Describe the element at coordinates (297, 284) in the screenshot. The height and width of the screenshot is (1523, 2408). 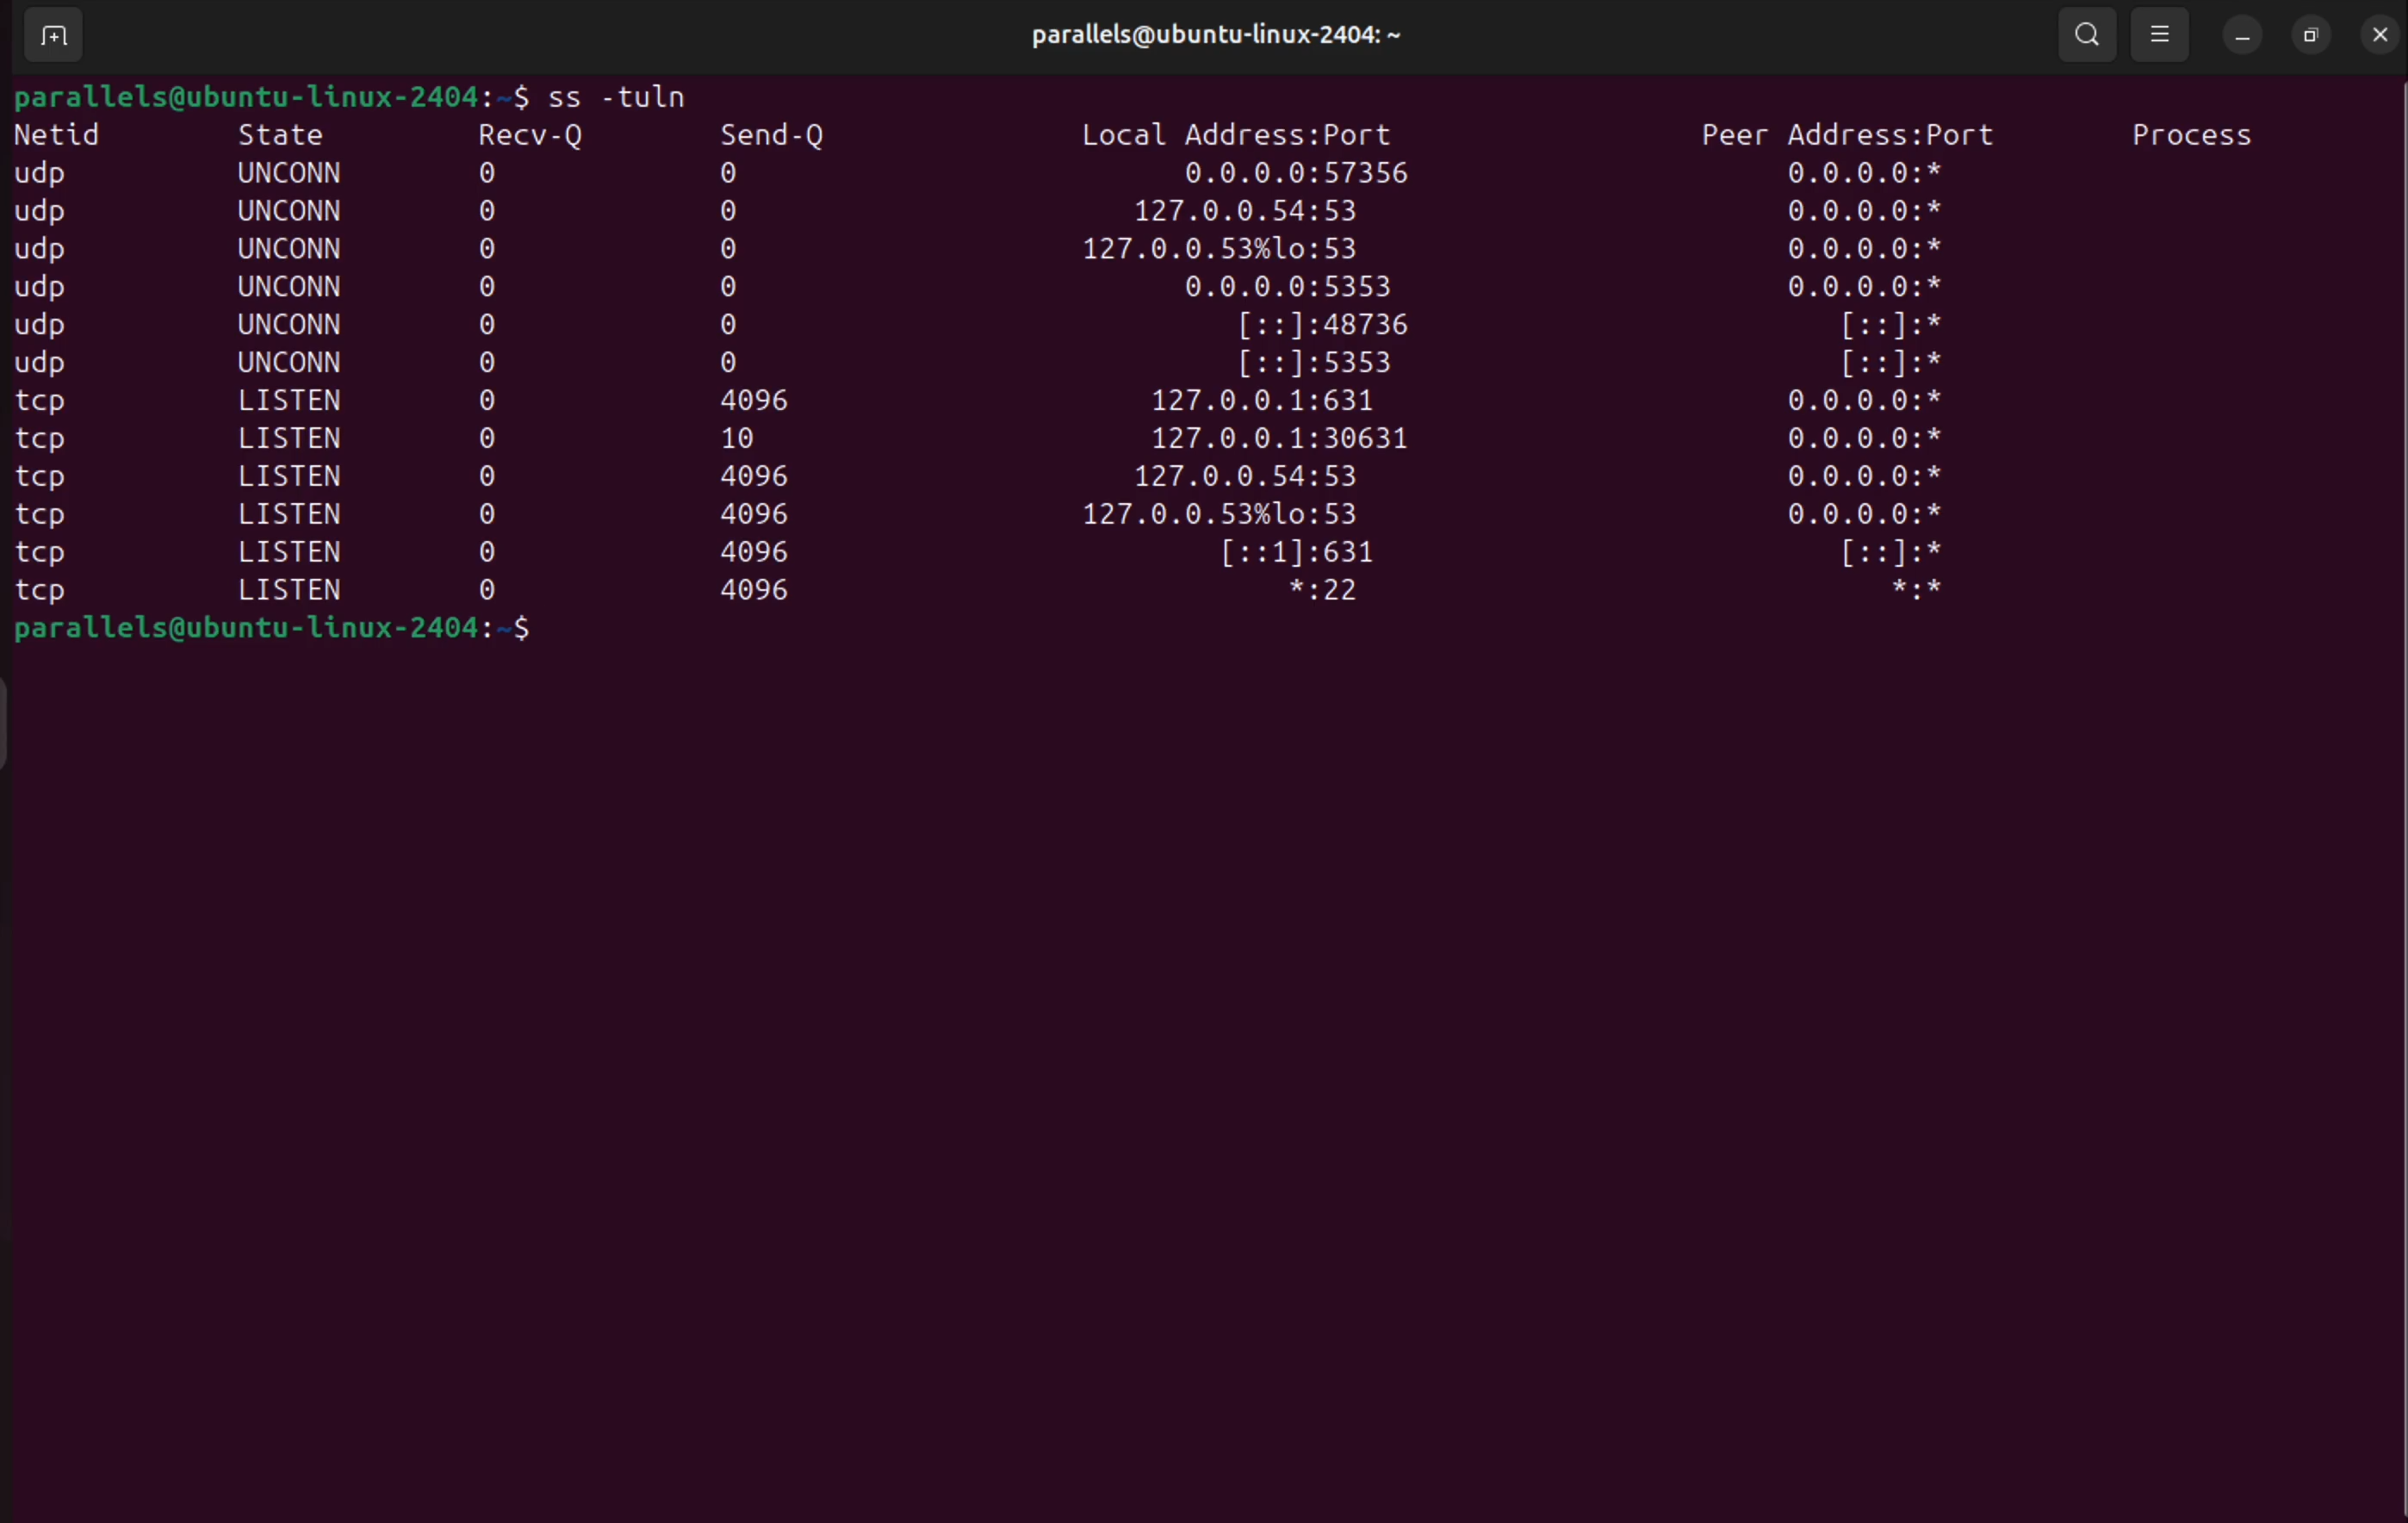
I see `unicorn` at that location.